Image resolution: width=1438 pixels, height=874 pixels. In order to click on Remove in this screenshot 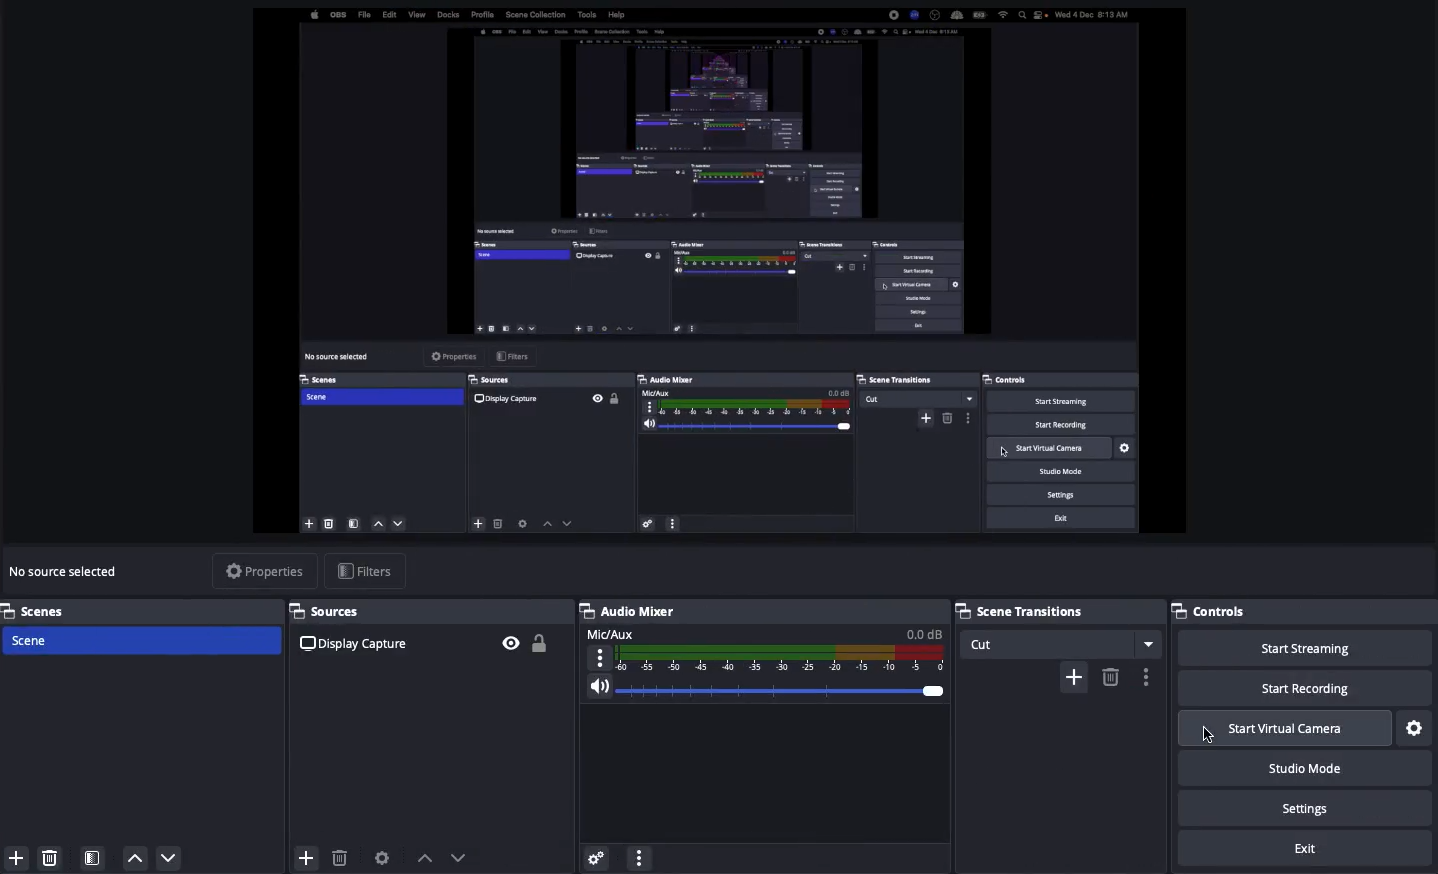, I will do `click(49, 857)`.